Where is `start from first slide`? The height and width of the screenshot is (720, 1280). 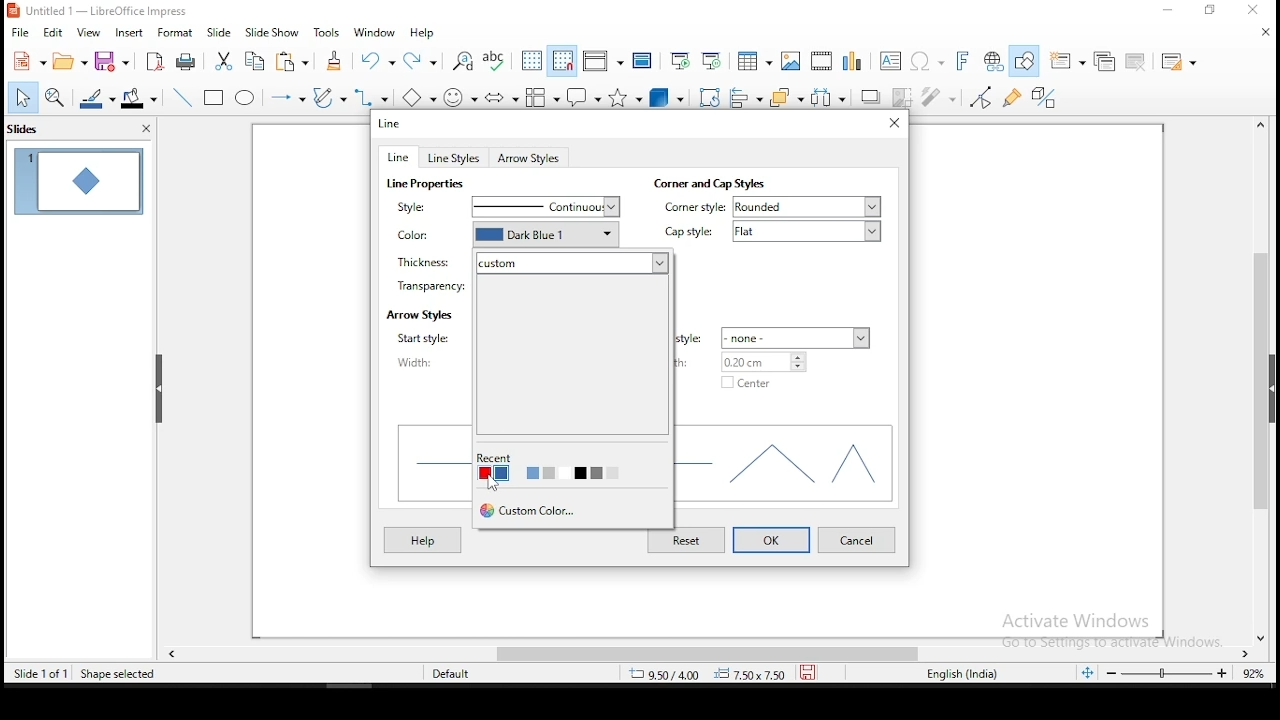
start from first slide is located at coordinates (679, 60).